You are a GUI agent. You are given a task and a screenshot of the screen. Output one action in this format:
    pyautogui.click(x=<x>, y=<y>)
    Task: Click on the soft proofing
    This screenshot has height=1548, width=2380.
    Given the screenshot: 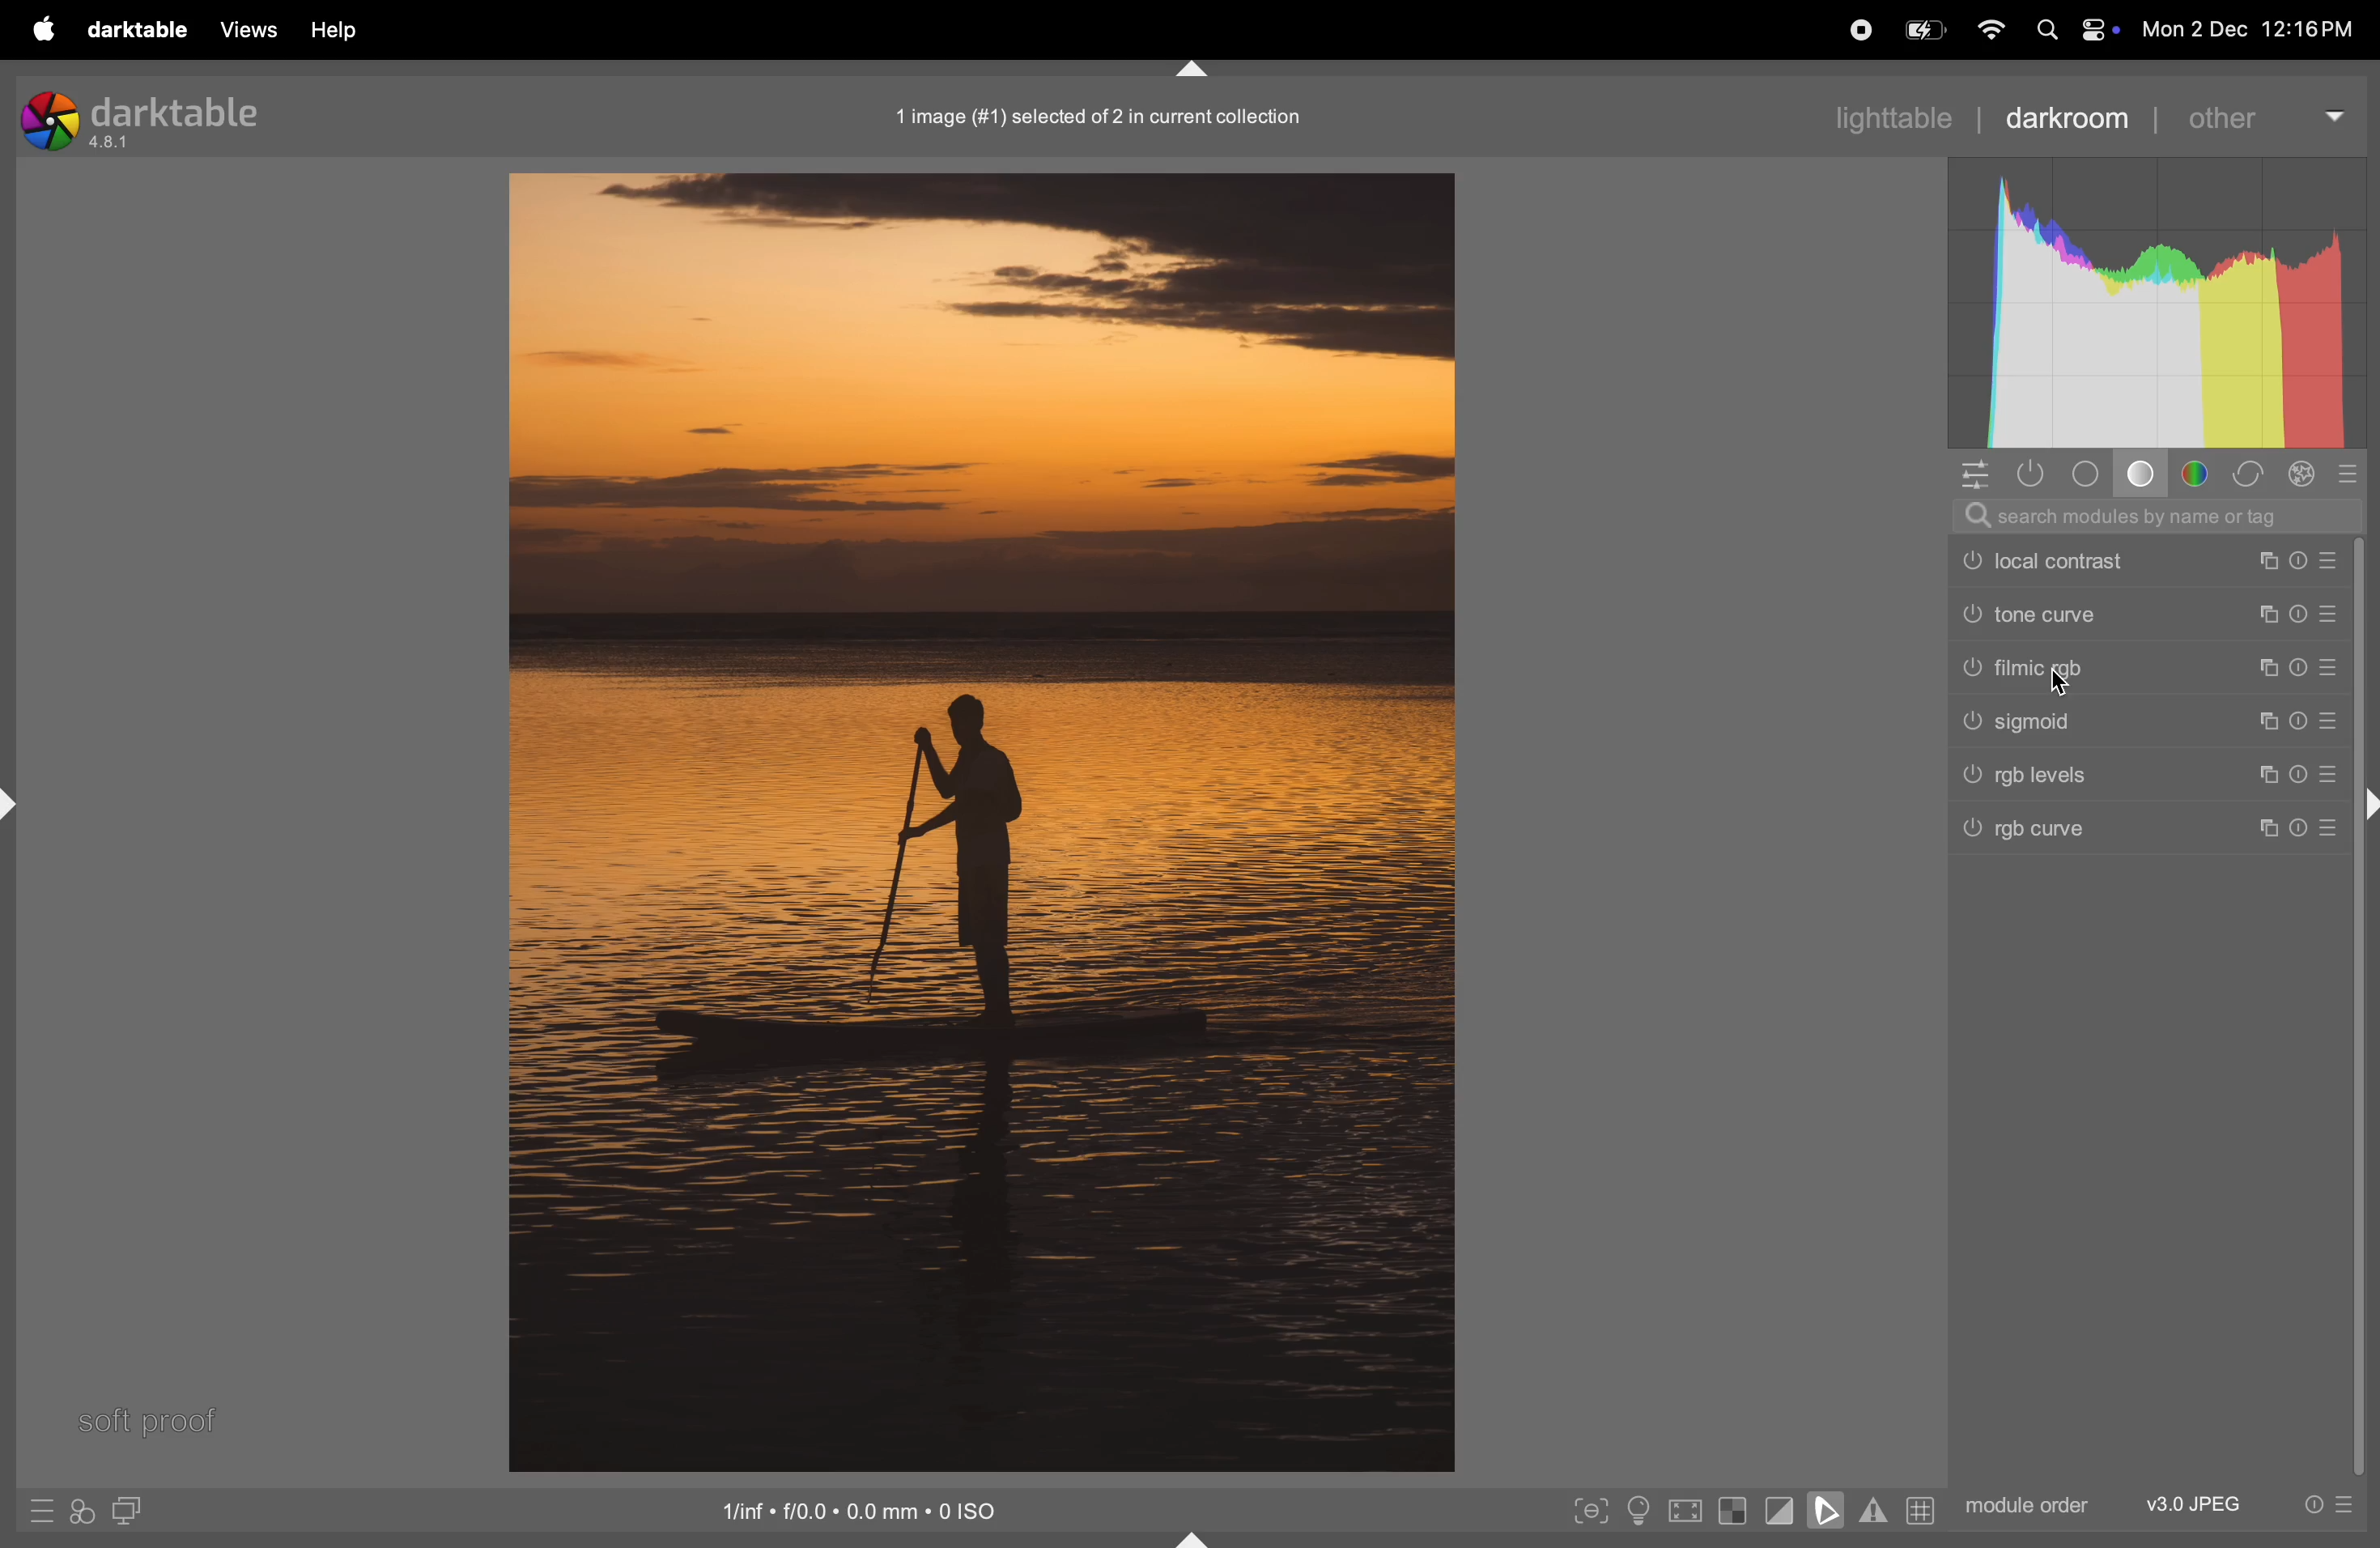 What is the action you would take?
    pyautogui.click(x=1830, y=1509)
    